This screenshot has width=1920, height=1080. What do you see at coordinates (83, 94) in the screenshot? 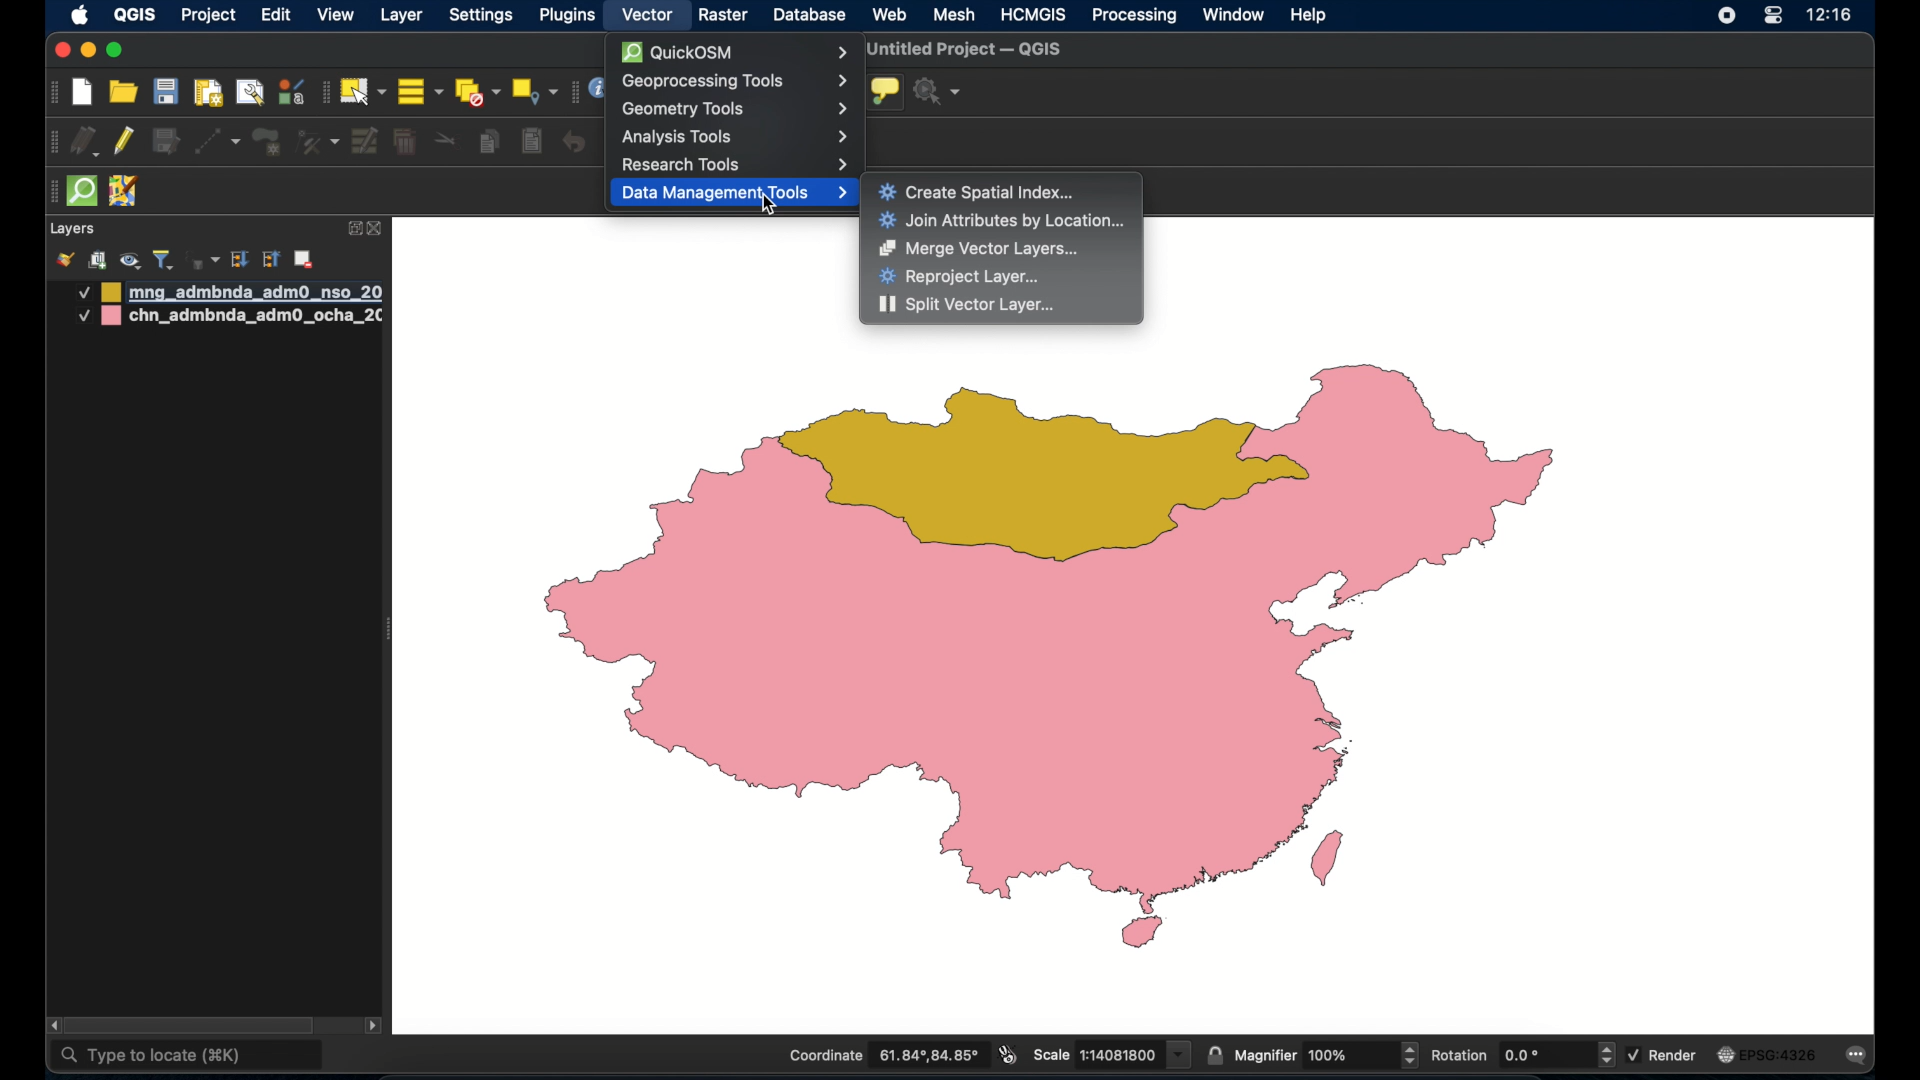
I see `create new project` at bounding box center [83, 94].